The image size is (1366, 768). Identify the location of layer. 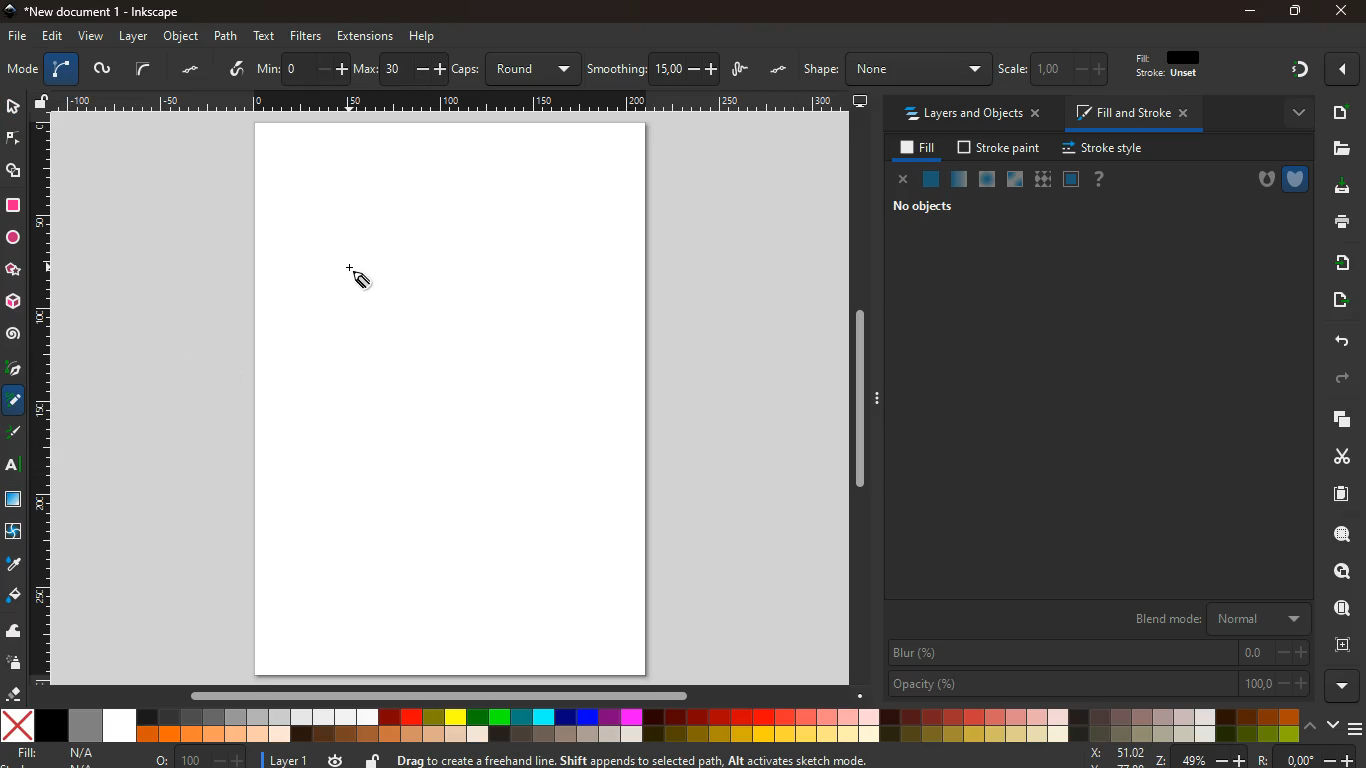
(280, 759).